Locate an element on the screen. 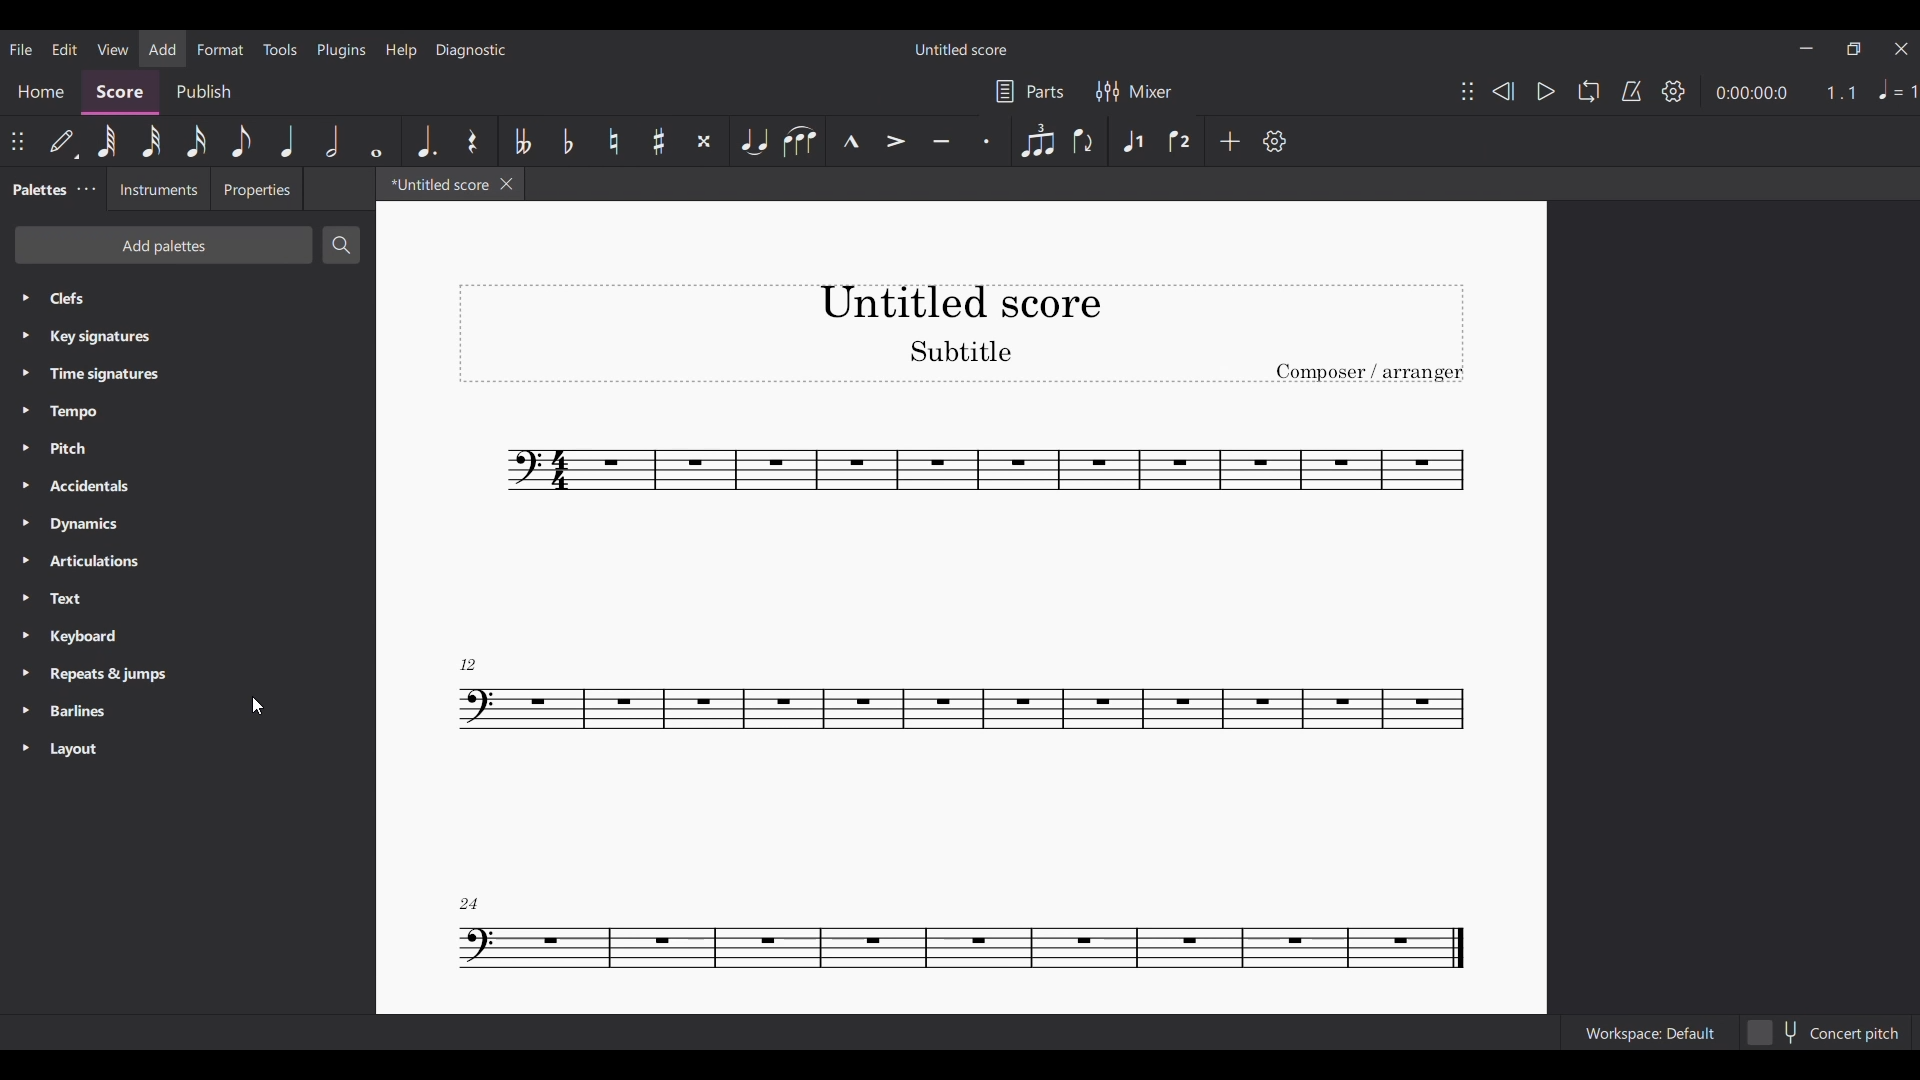  Dynamics is located at coordinates (95, 524).